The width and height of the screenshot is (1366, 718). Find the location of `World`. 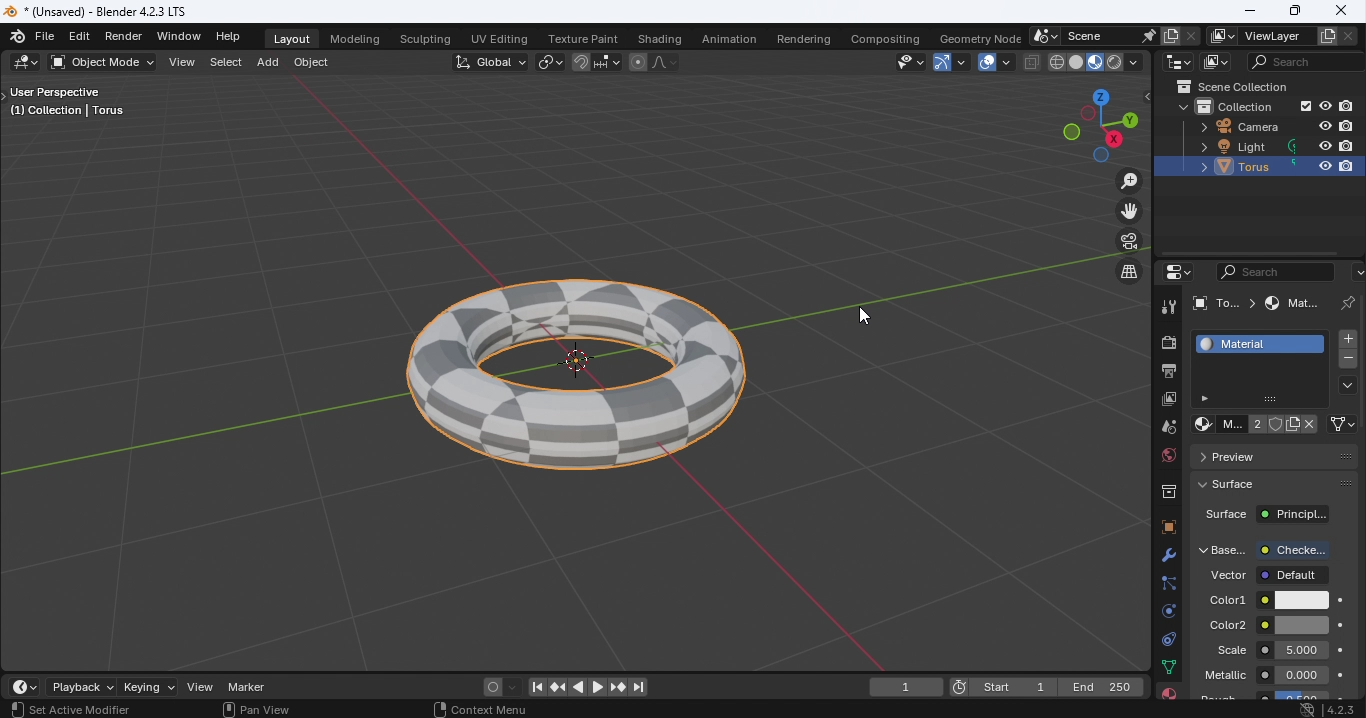

World is located at coordinates (1169, 457).